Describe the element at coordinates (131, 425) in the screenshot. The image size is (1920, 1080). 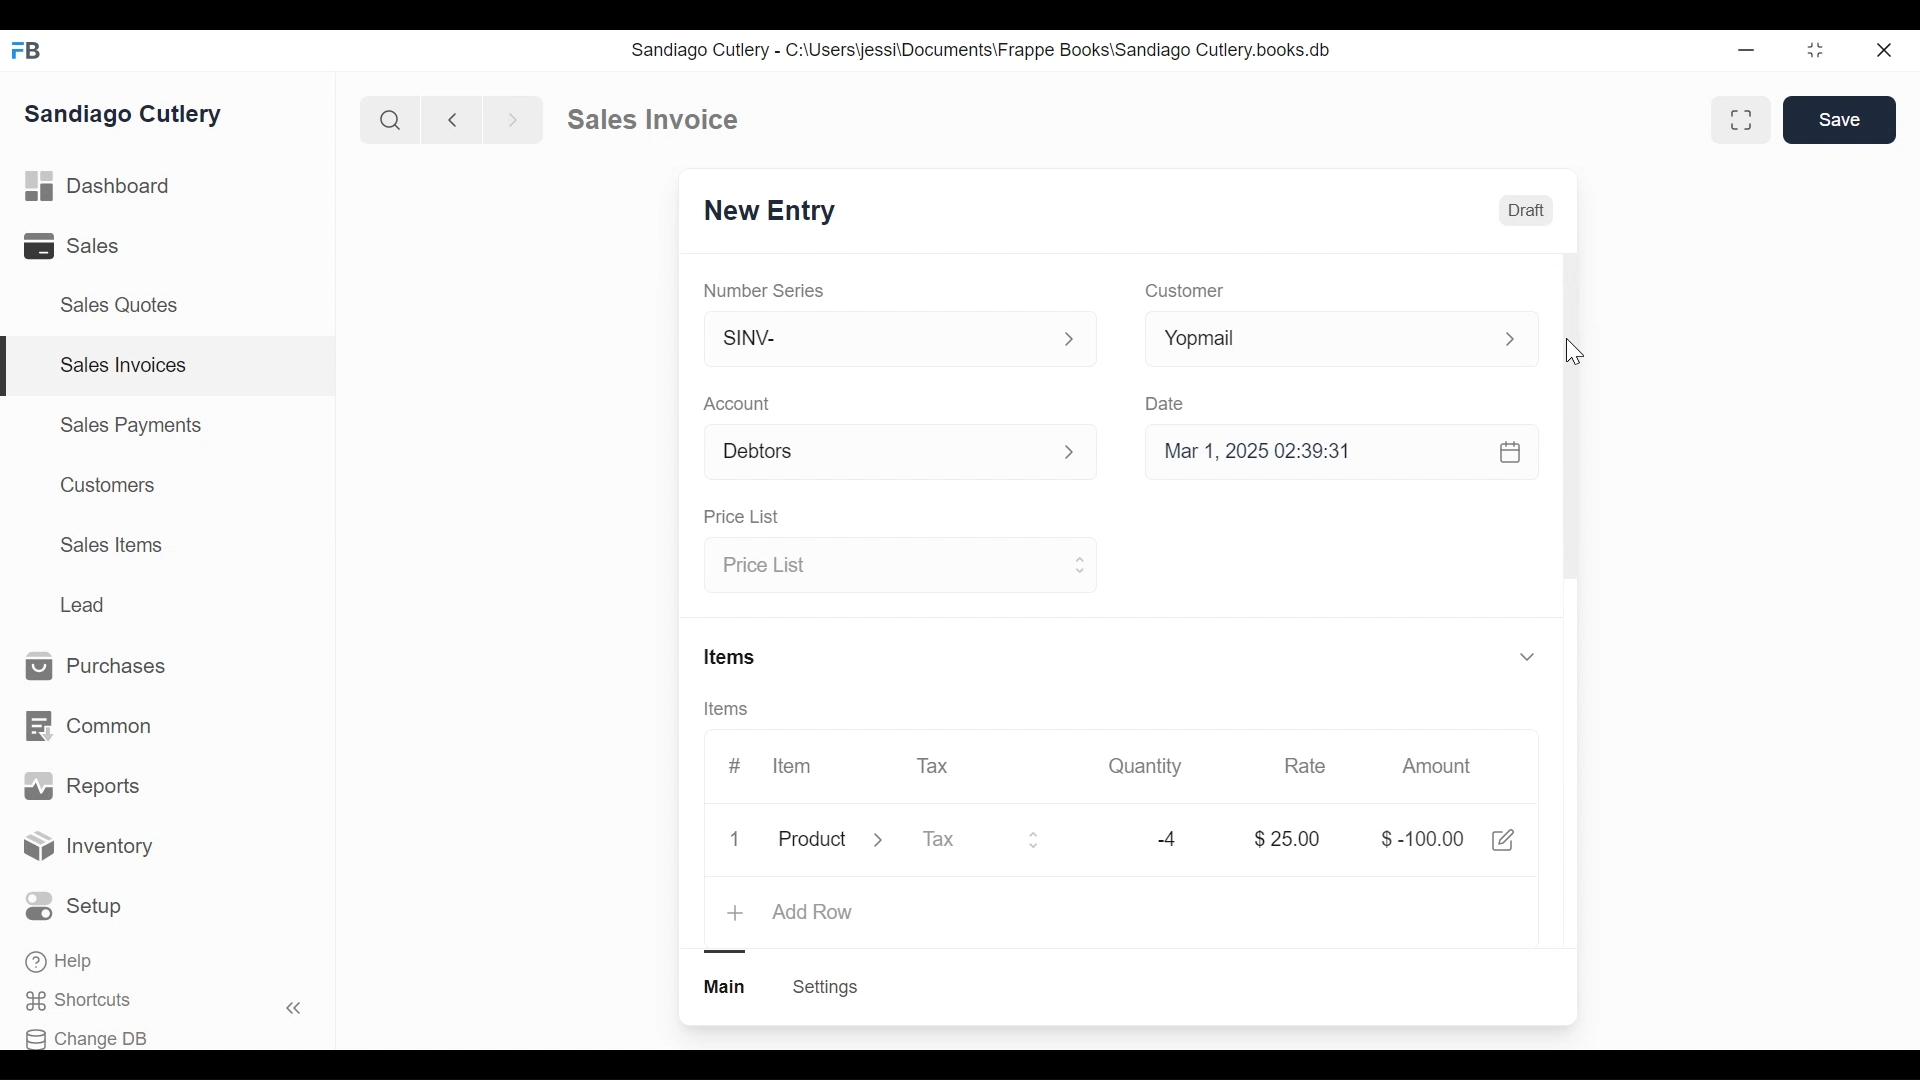
I see `Sales Payments` at that location.